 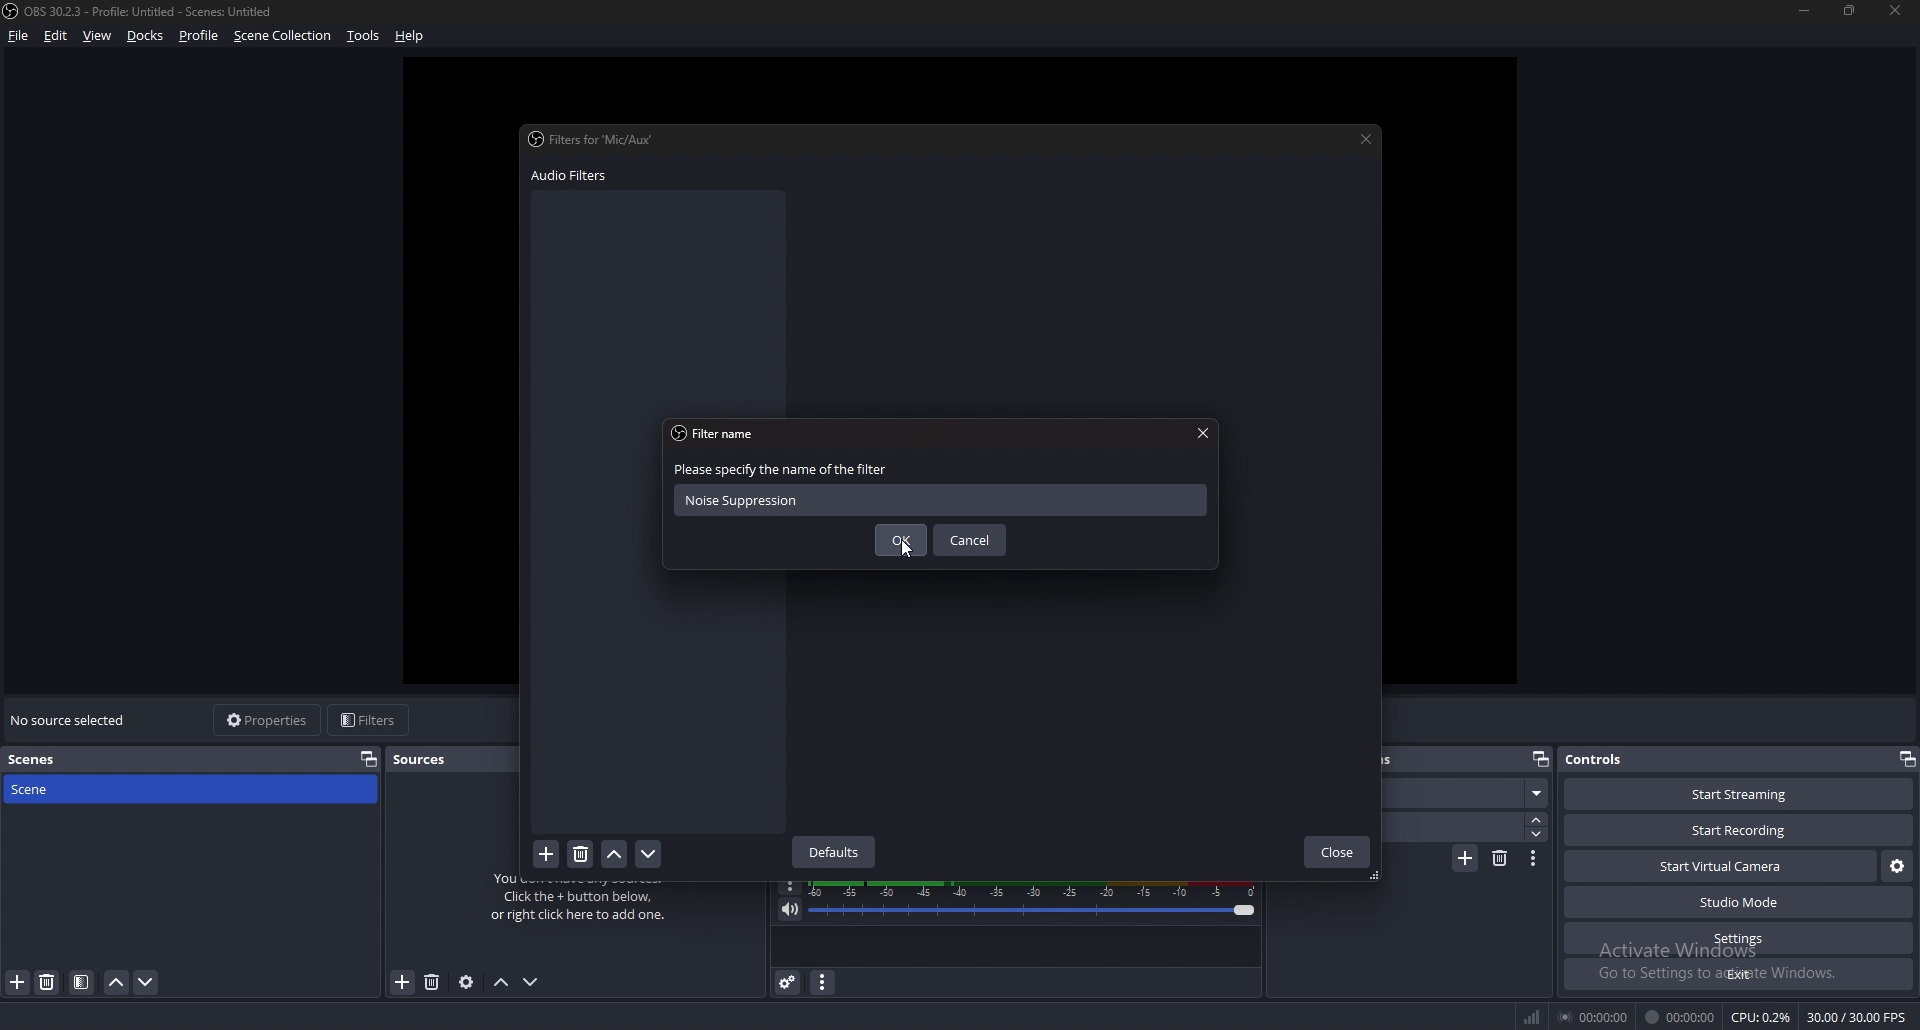 What do you see at coordinates (1539, 759) in the screenshot?
I see `pop out` at bounding box center [1539, 759].